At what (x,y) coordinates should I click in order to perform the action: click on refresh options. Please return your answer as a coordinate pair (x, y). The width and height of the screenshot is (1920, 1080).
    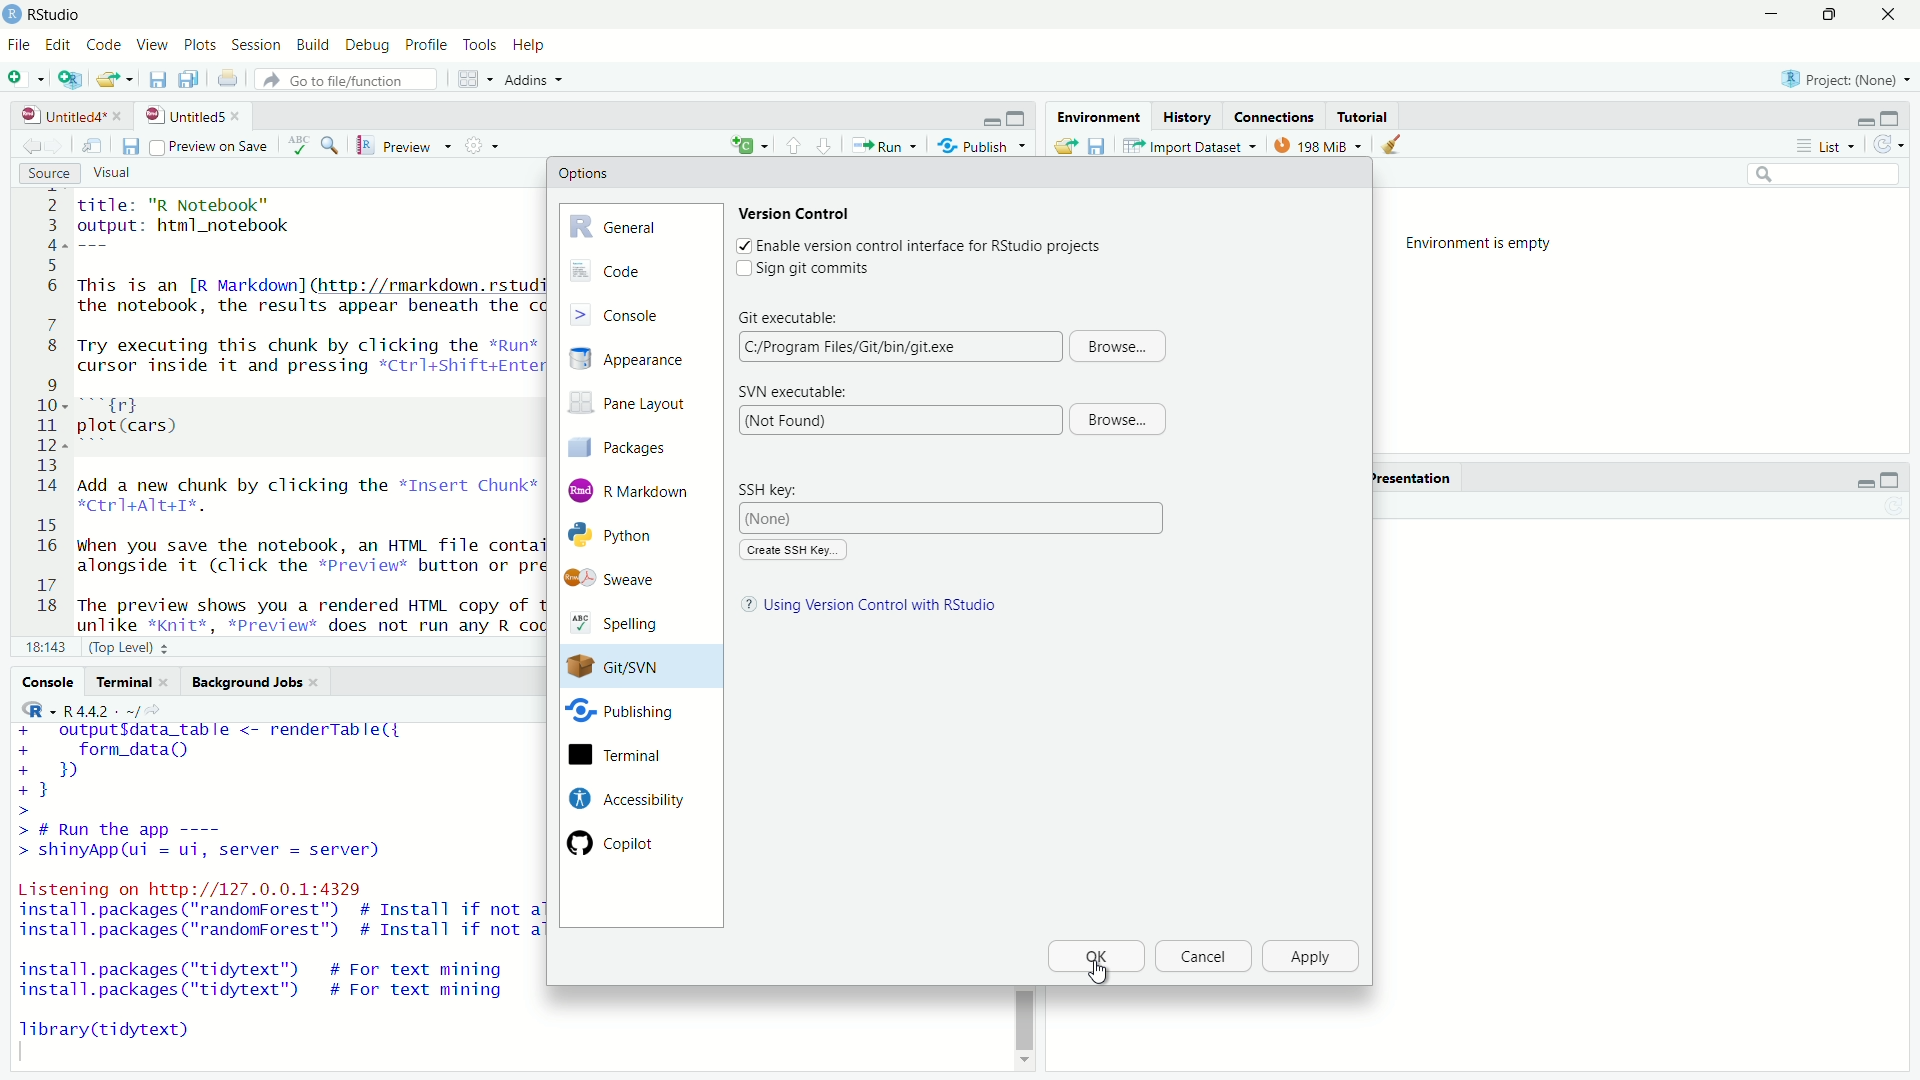
    Looking at the image, I should click on (1890, 145).